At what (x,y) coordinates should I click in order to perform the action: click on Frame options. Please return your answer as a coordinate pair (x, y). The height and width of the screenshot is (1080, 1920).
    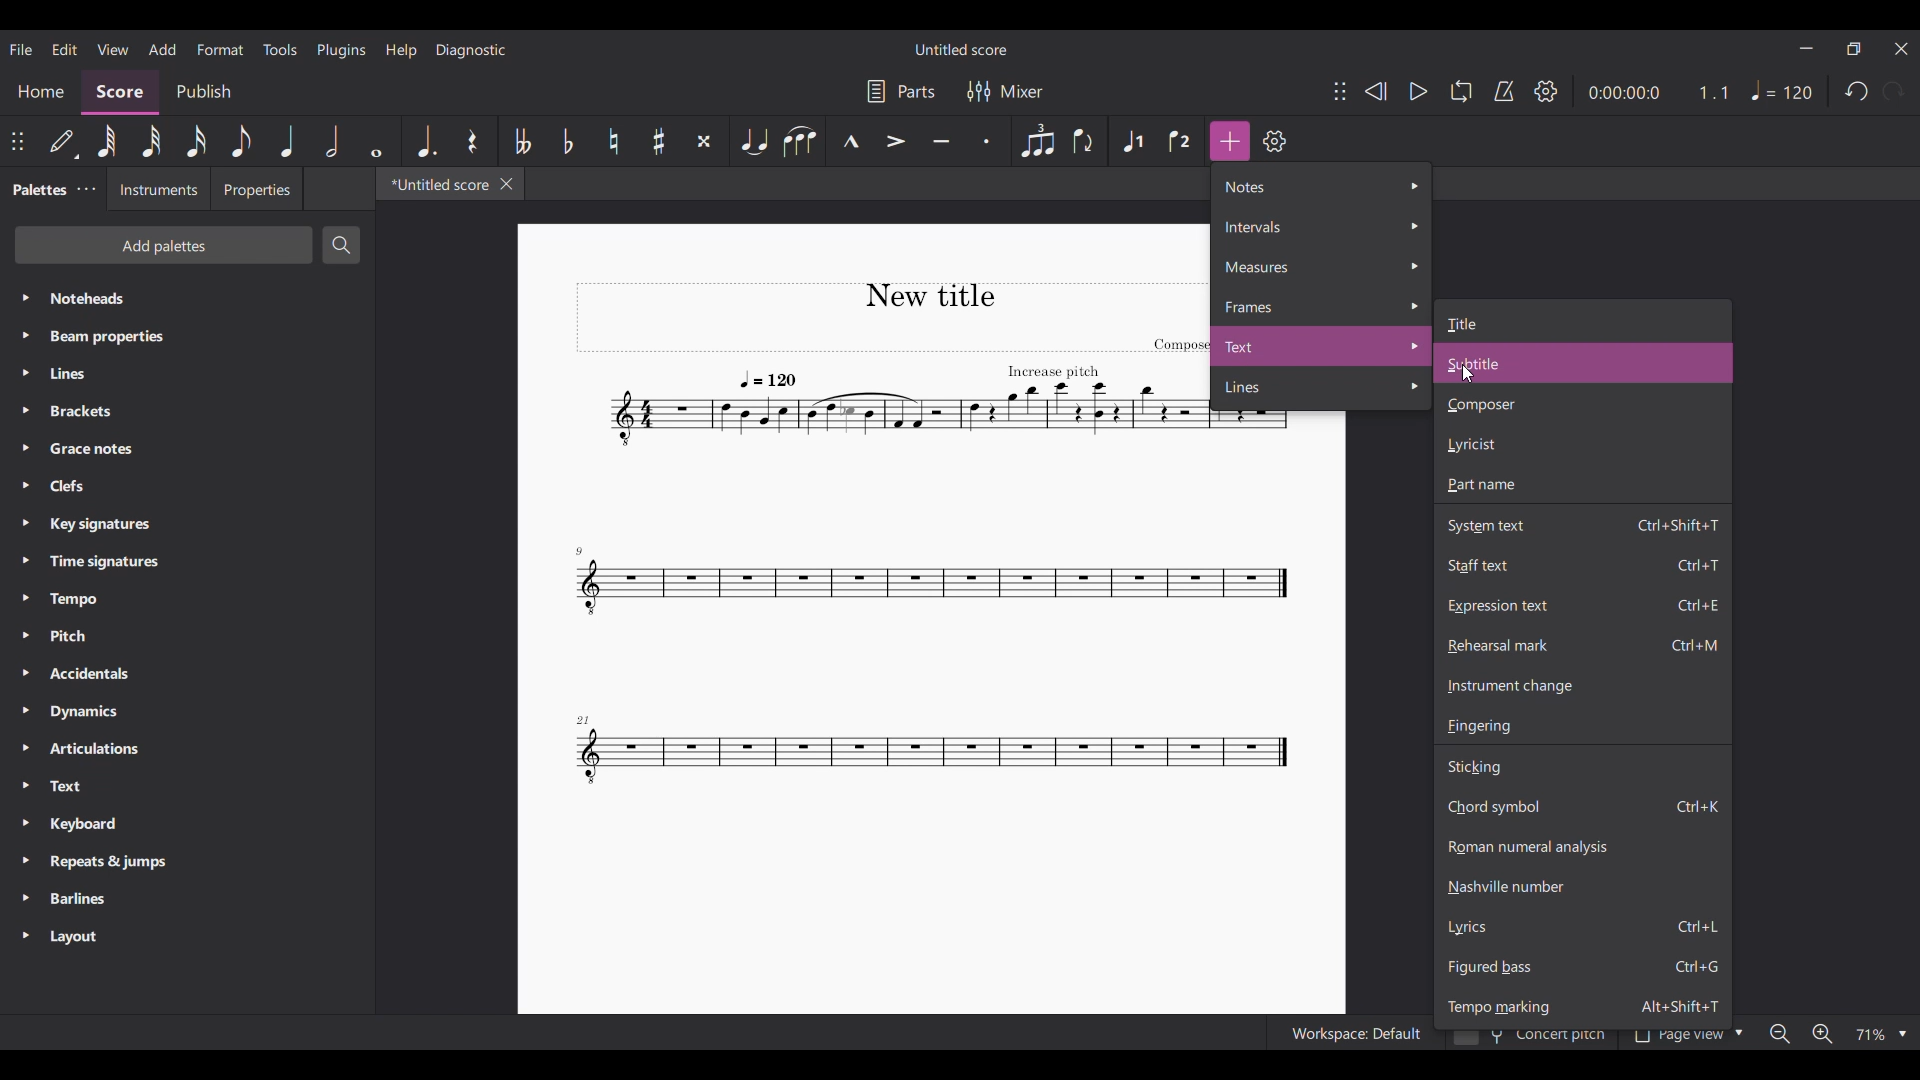
    Looking at the image, I should click on (1321, 305).